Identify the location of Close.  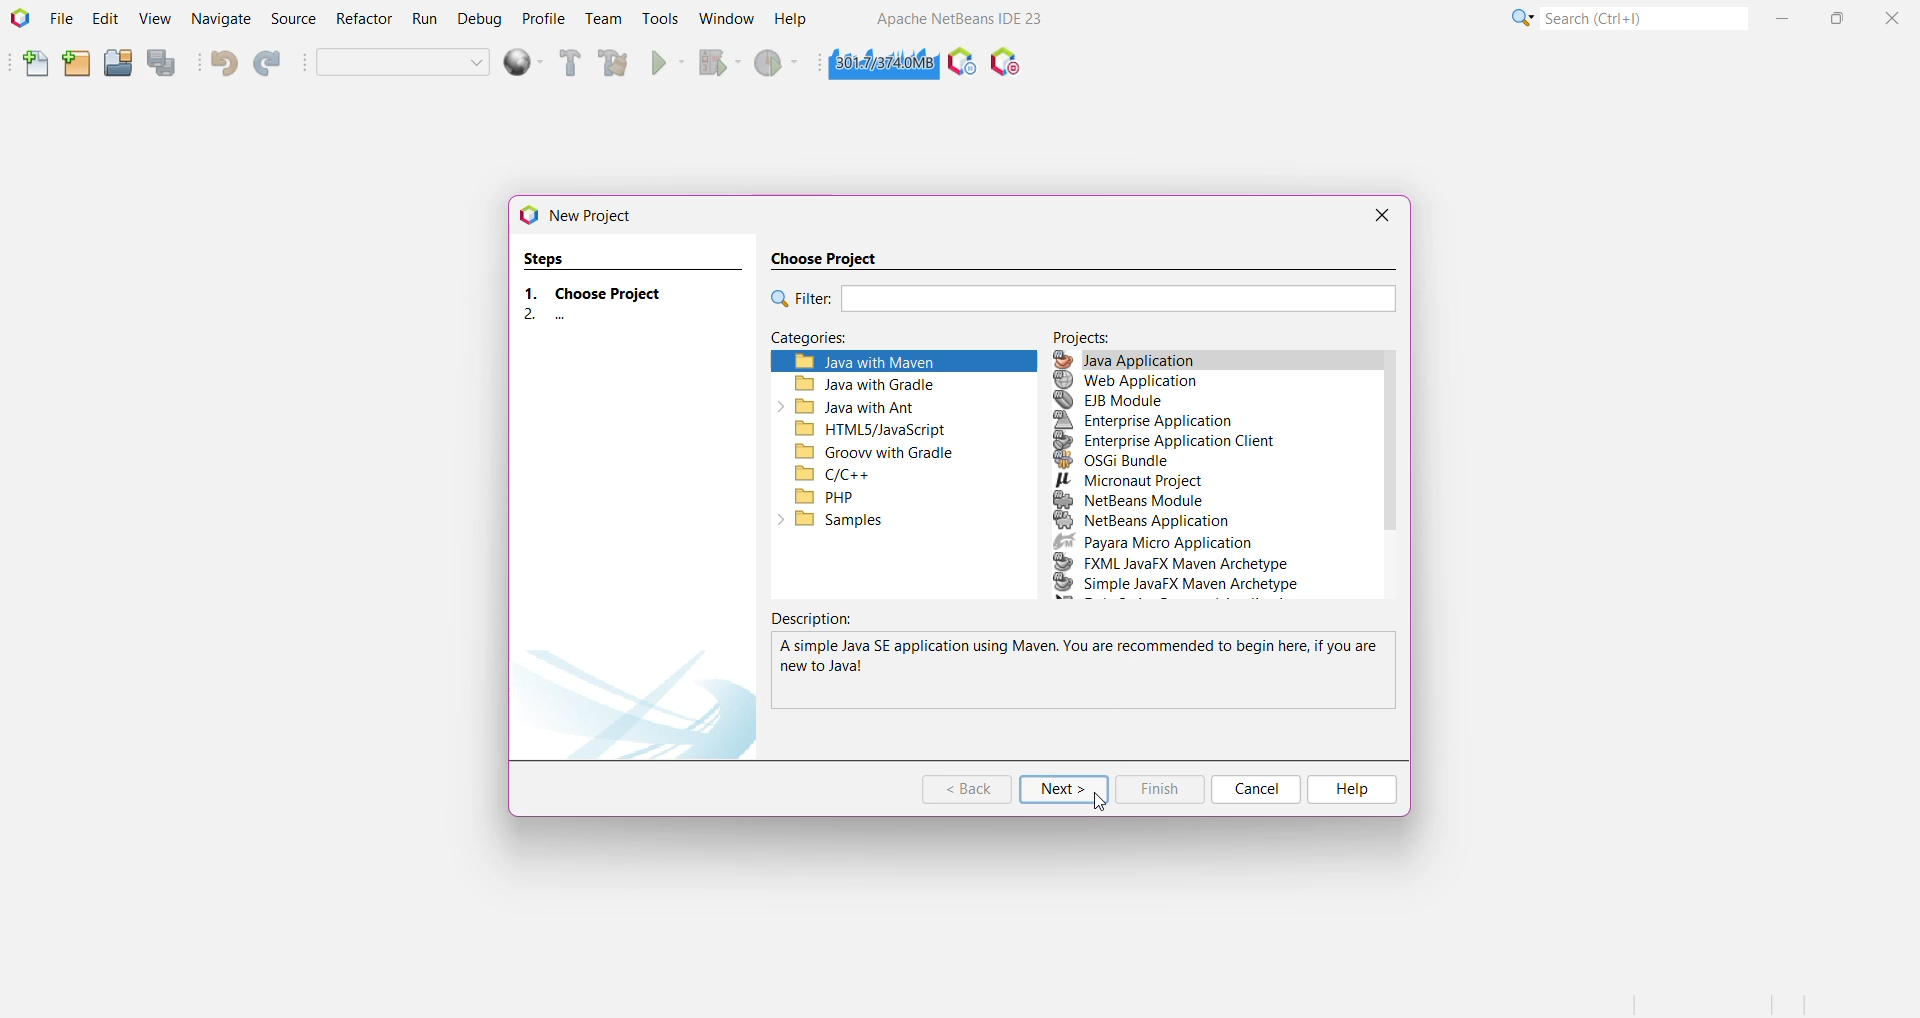
(1382, 216).